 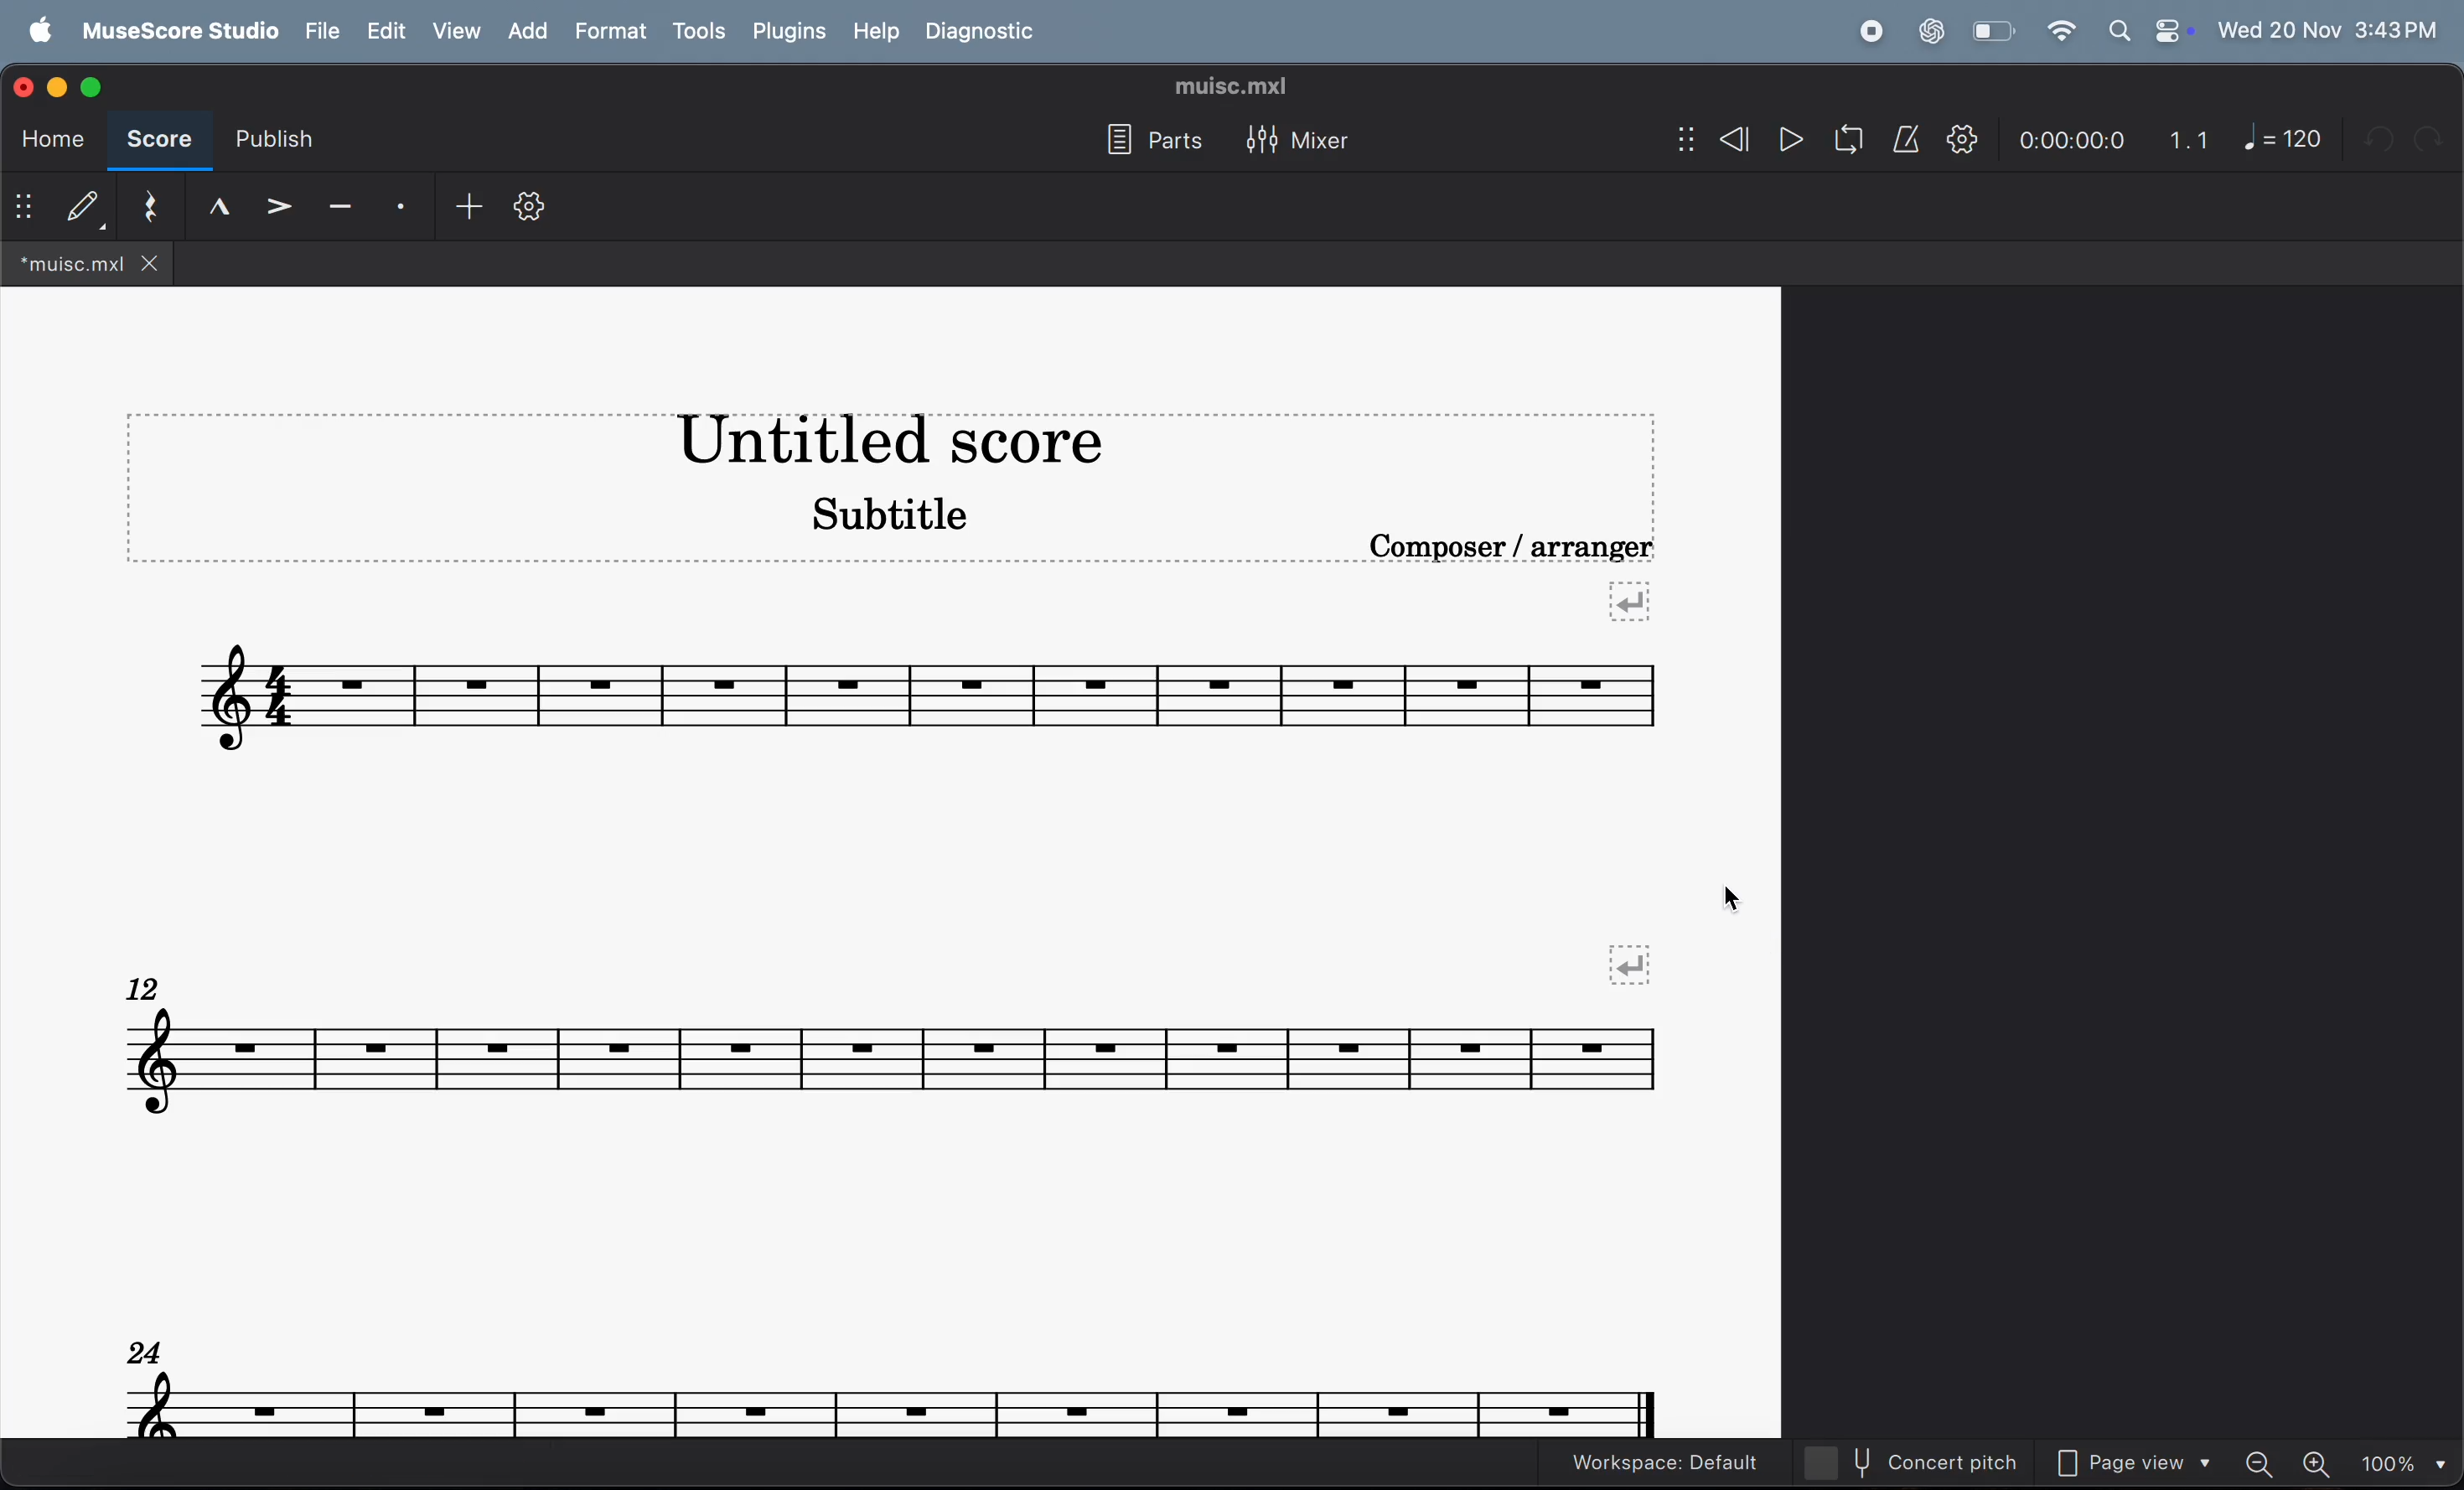 I want to click on add, so click(x=526, y=30).